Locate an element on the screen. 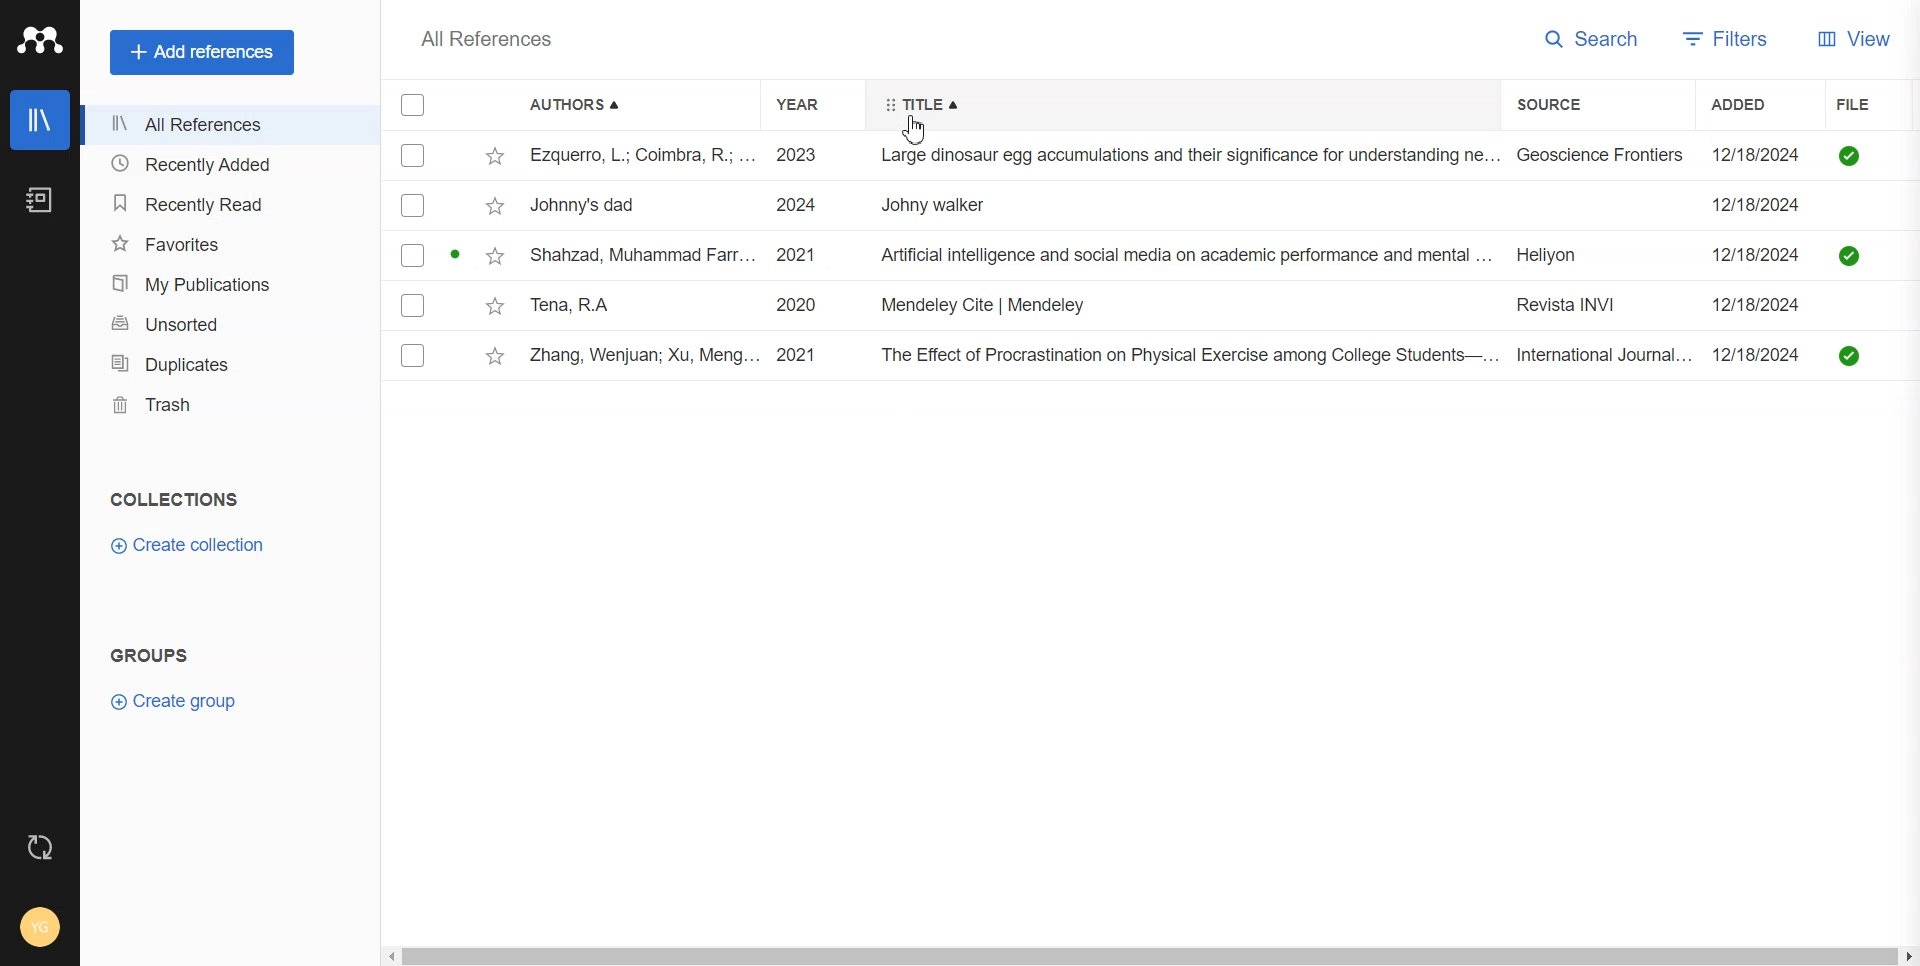  mark as star is located at coordinates (494, 306).